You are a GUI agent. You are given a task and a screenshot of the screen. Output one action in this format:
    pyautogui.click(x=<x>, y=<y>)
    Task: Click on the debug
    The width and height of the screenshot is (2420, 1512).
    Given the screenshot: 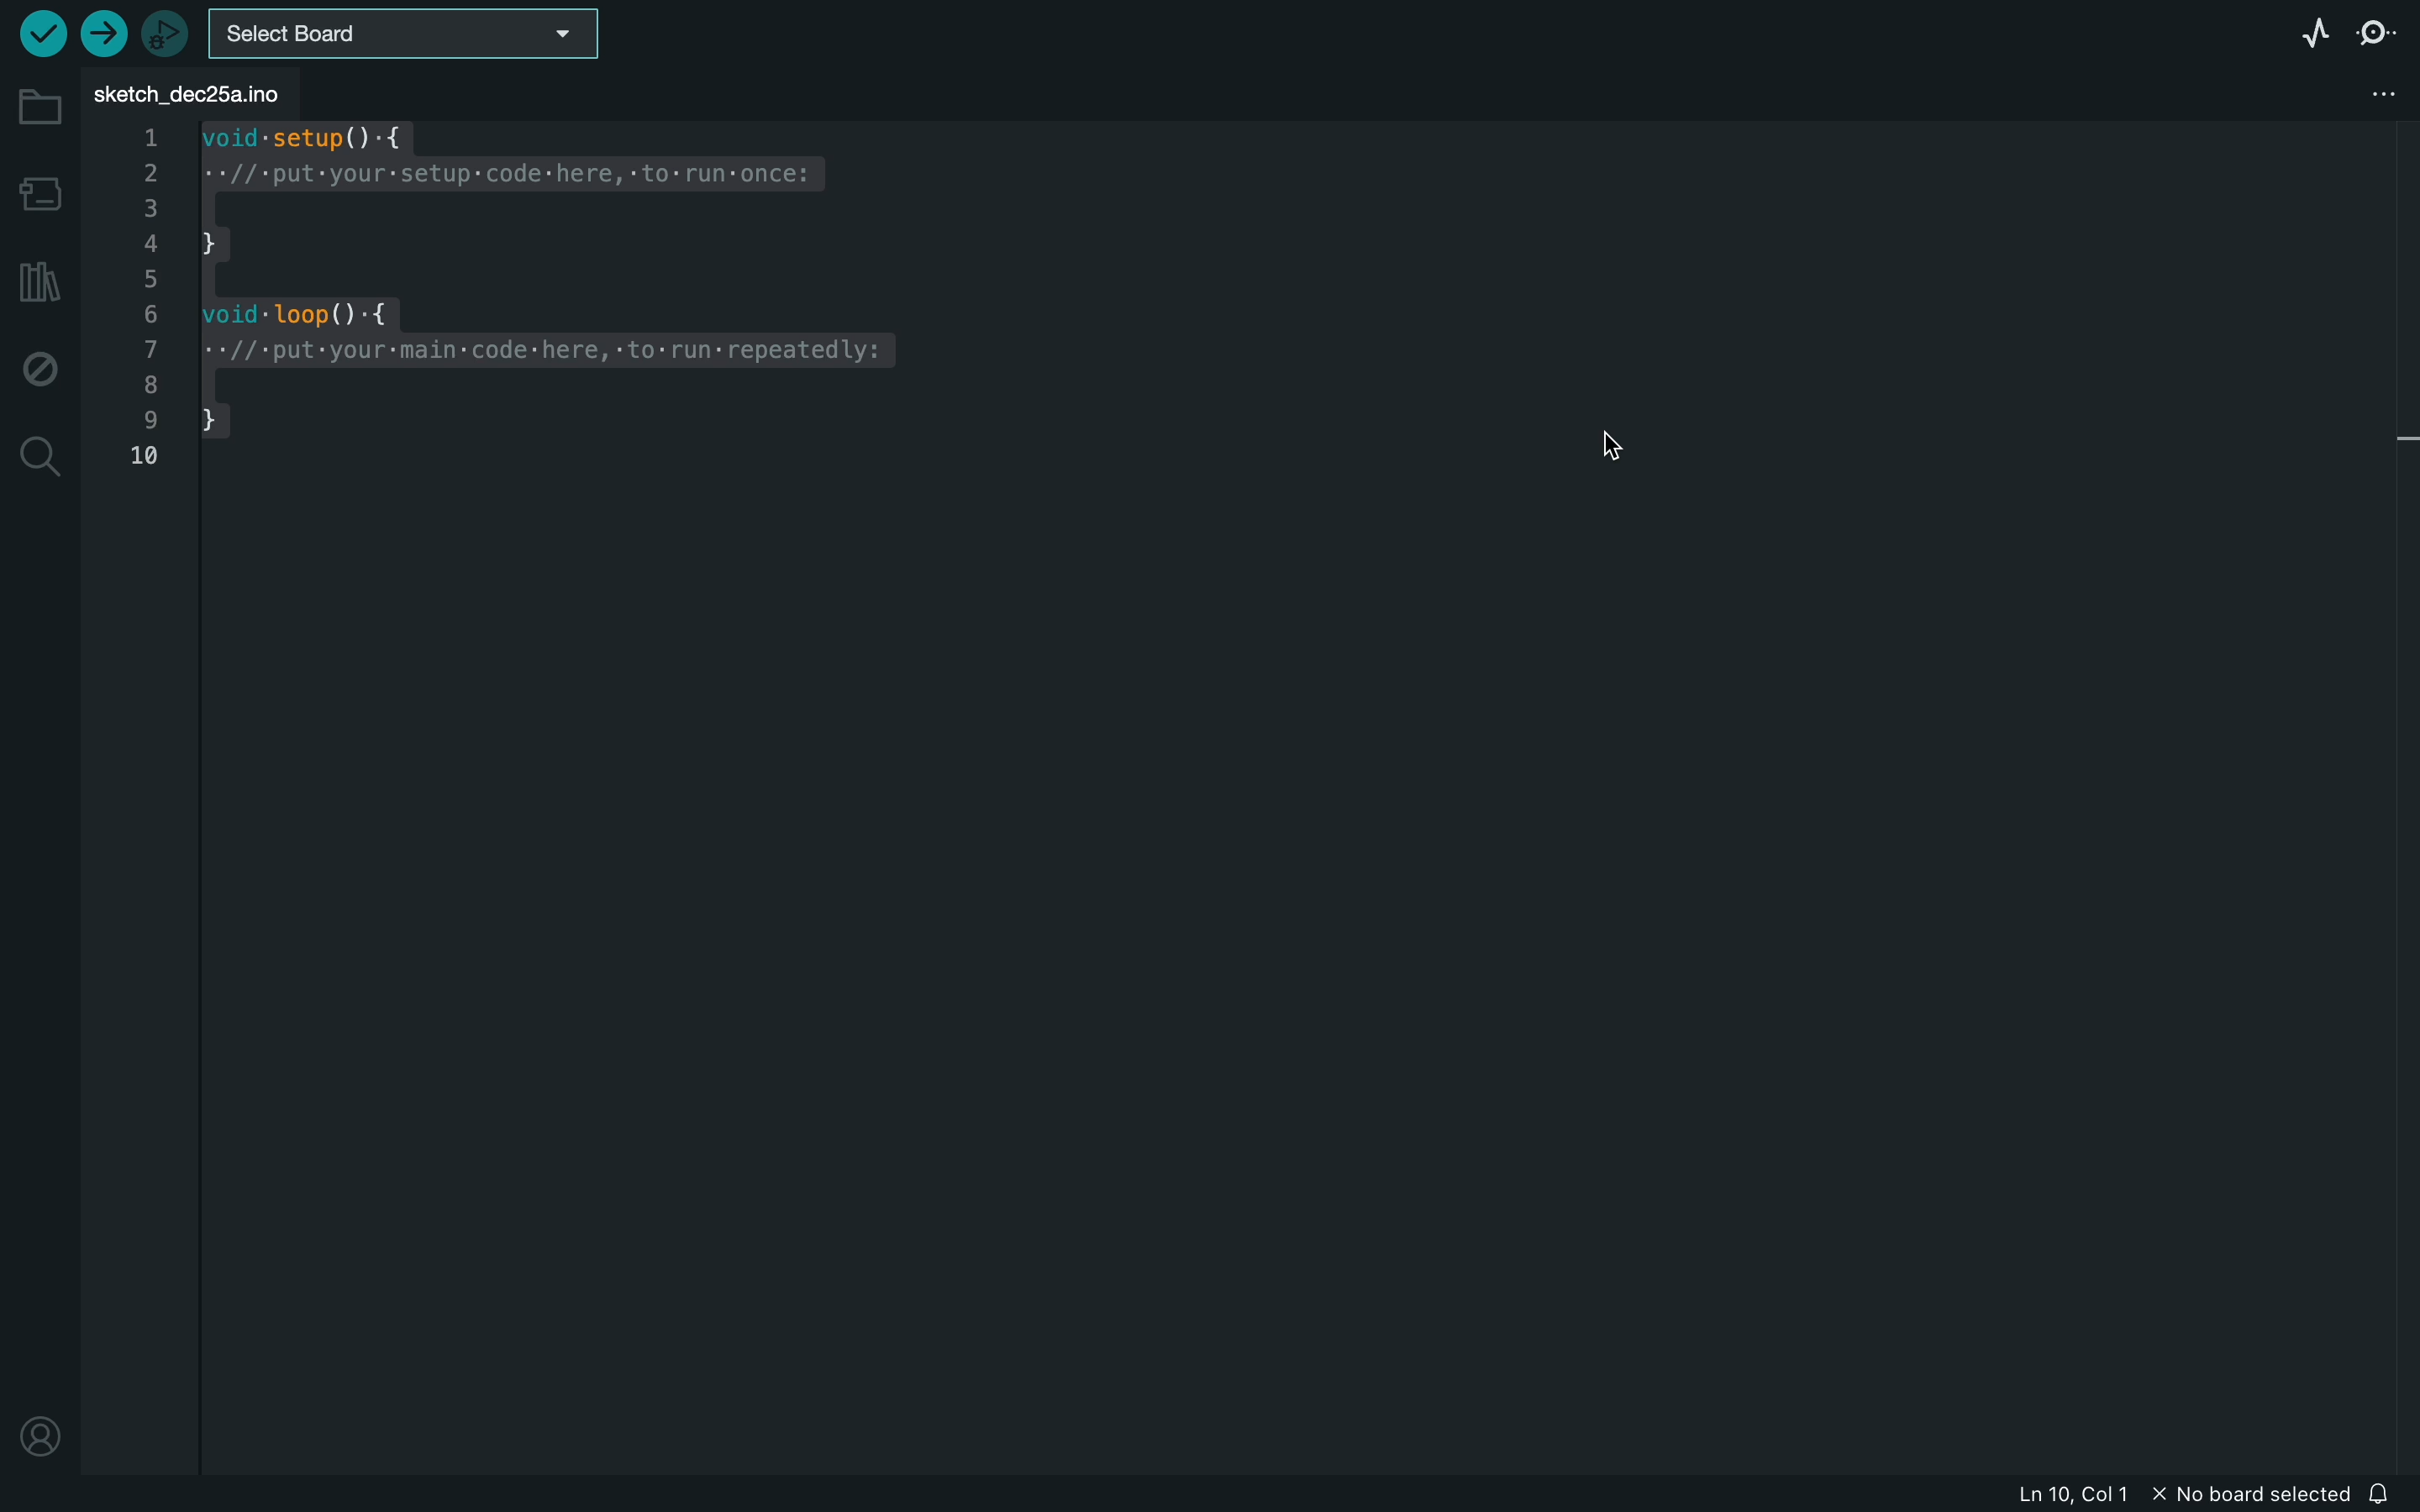 What is the action you would take?
    pyautogui.click(x=38, y=367)
    